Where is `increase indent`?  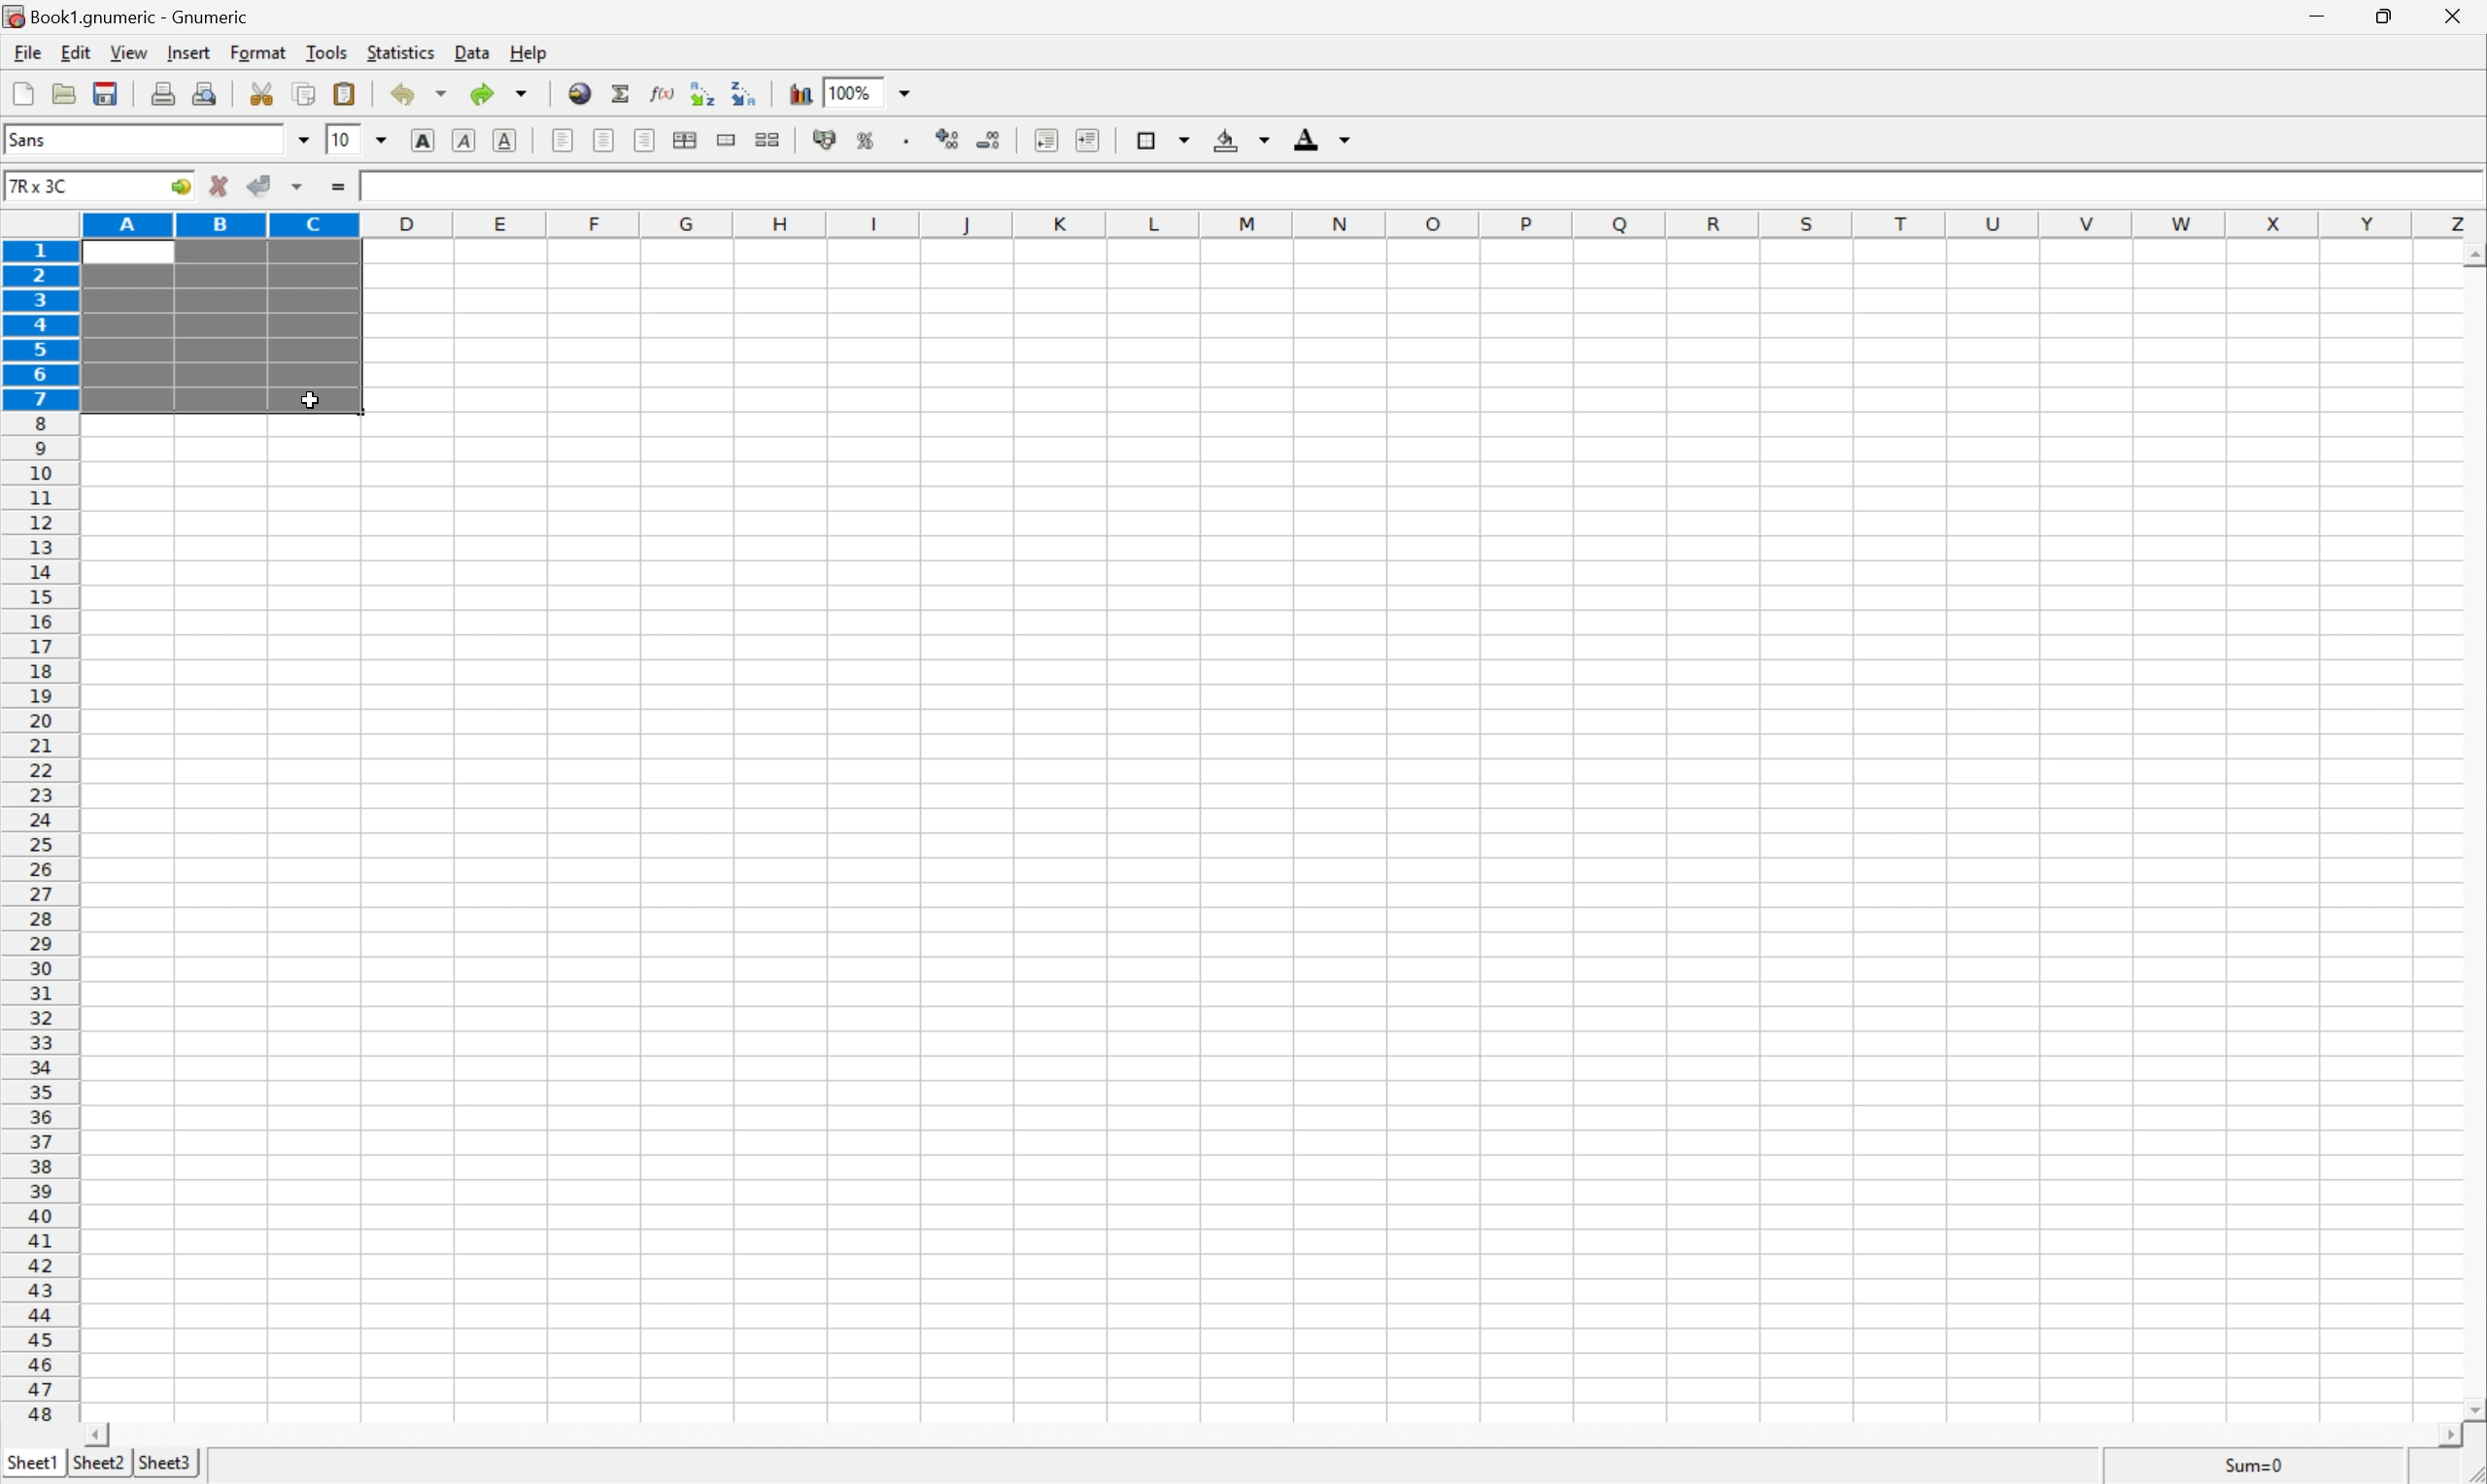 increase indent is located at coordinates (1082, 138).